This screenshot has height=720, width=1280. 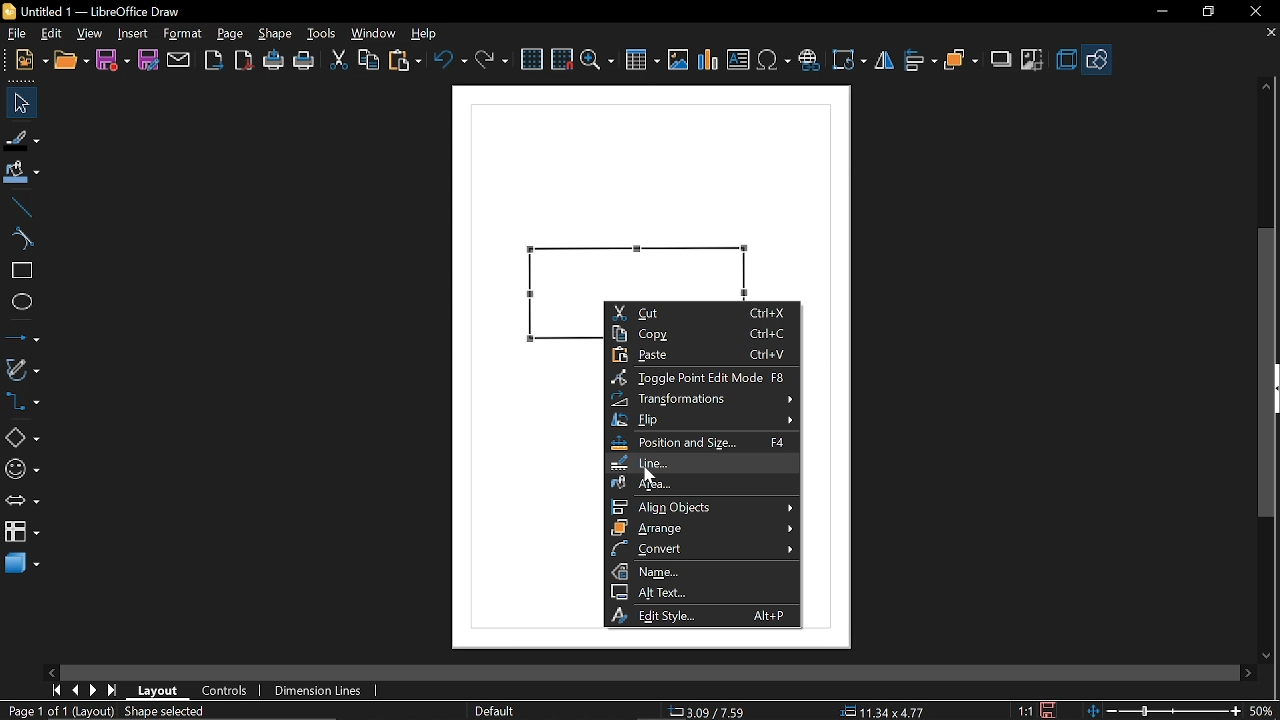 I want to click on previous page, so click(x=75, y=690).